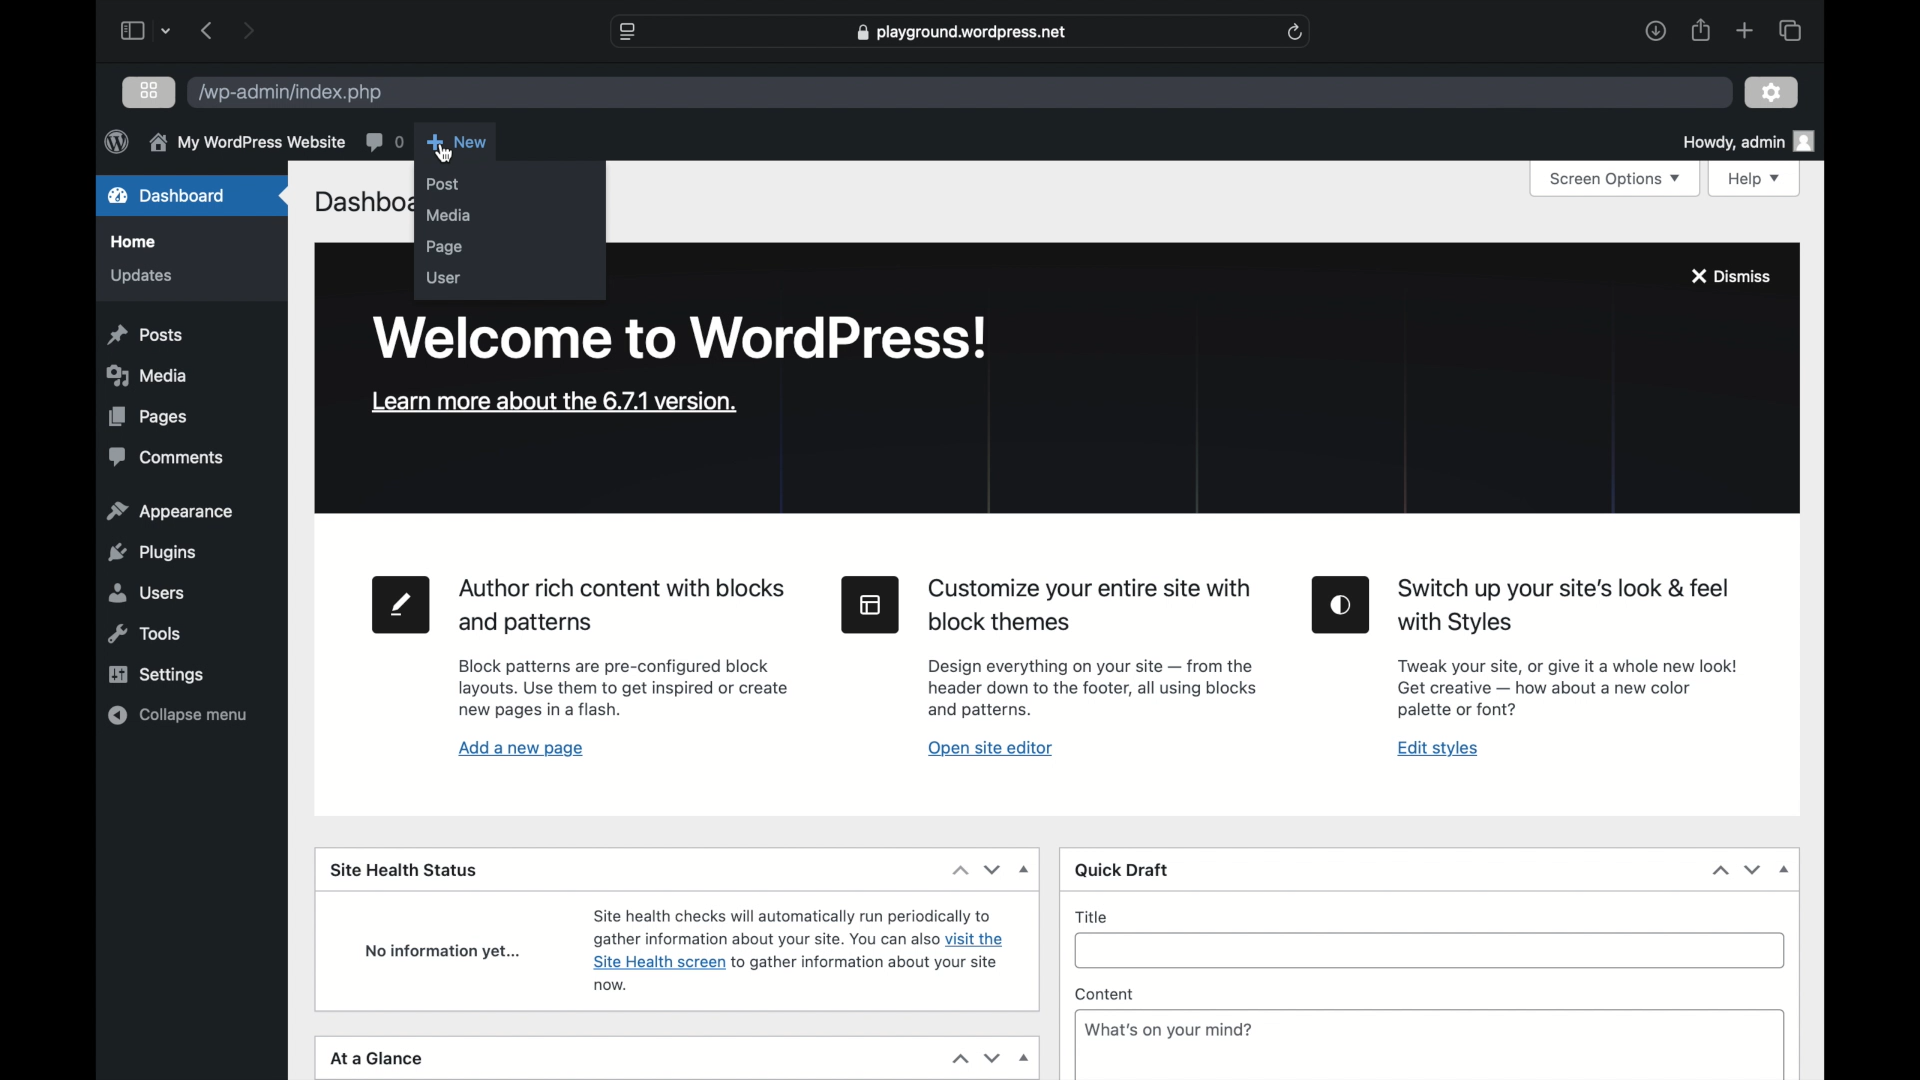 This screenshot has width=1920, height=1080. What do you see at coordinates (178, 715) in the screenshot?
I see `collapse menu` at bounding box center [178, 715].